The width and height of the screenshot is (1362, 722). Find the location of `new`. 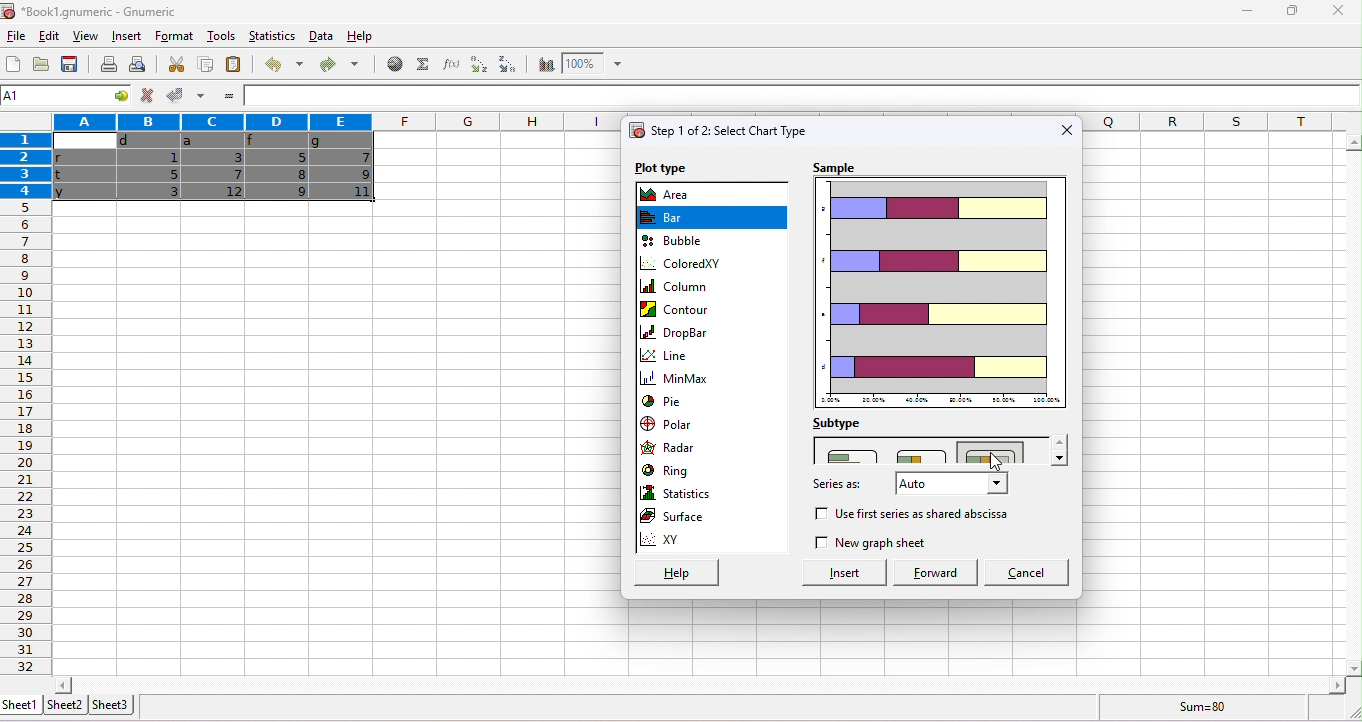

new is located at coordinates (12, 64).